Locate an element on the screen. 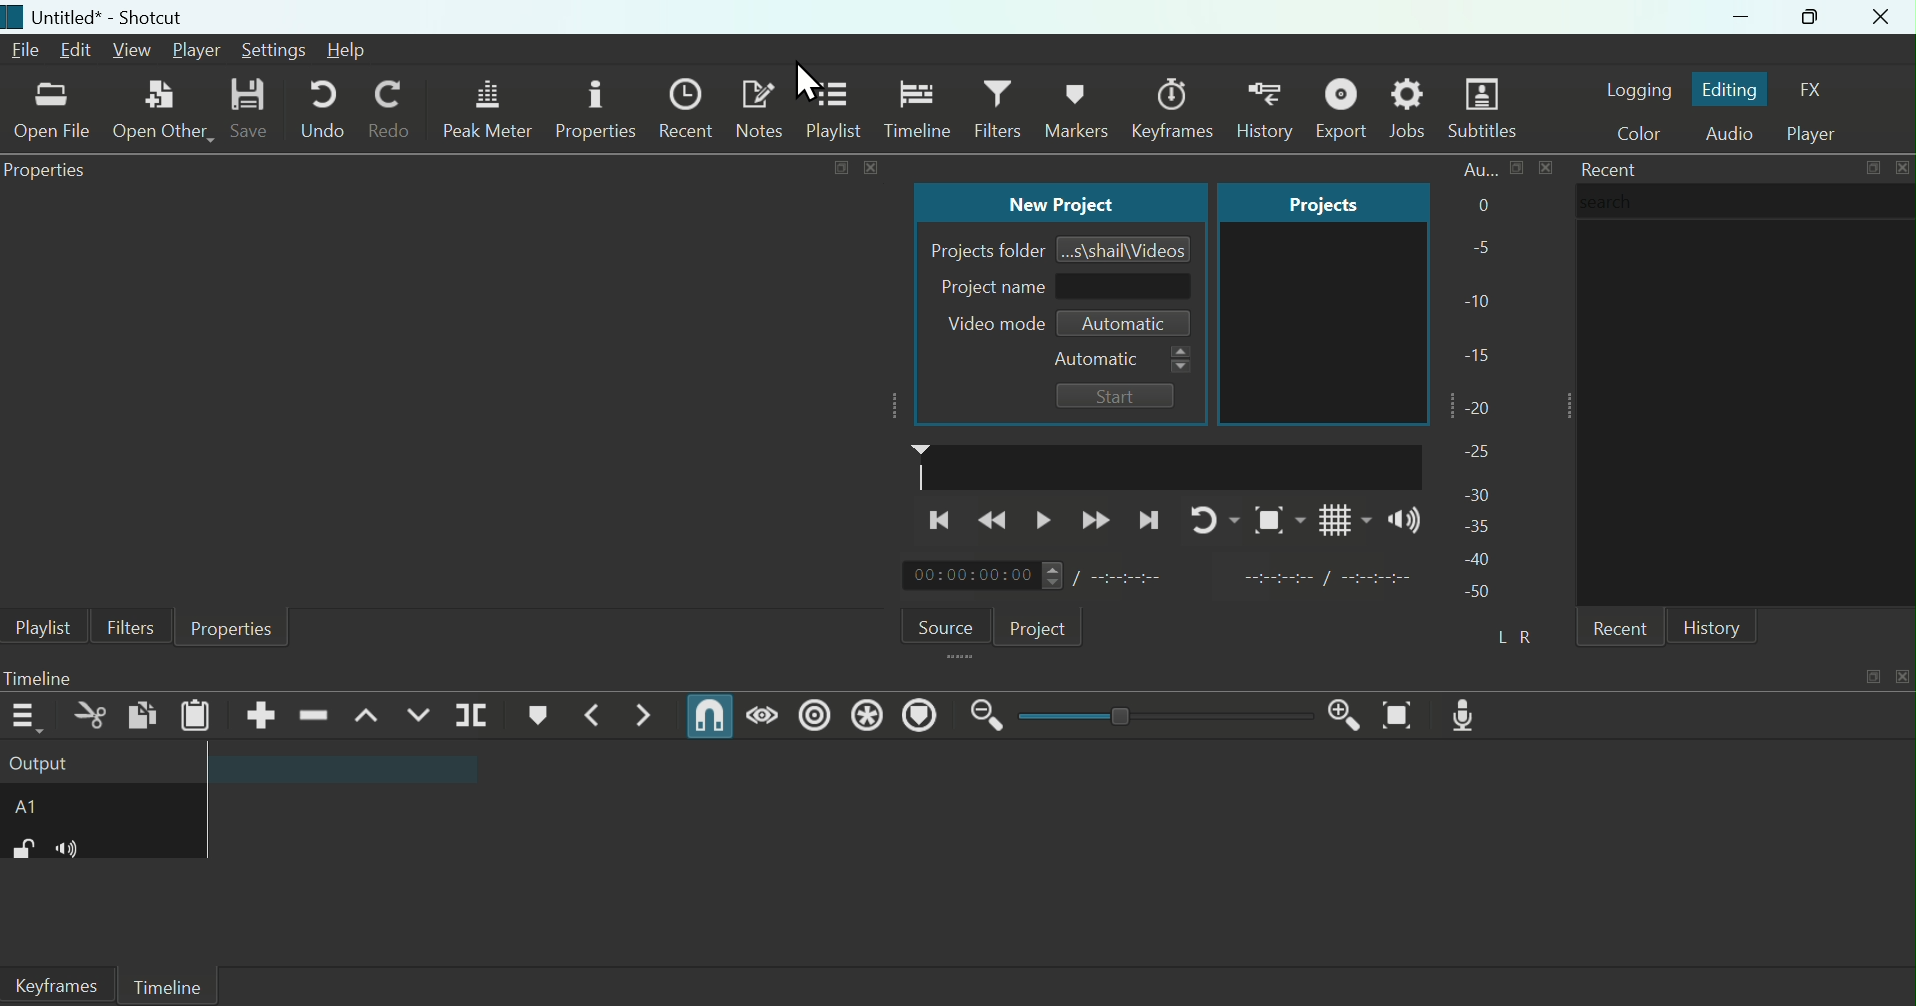 The image size is (1916, 1006). backward is located at coordinates (998, 522).